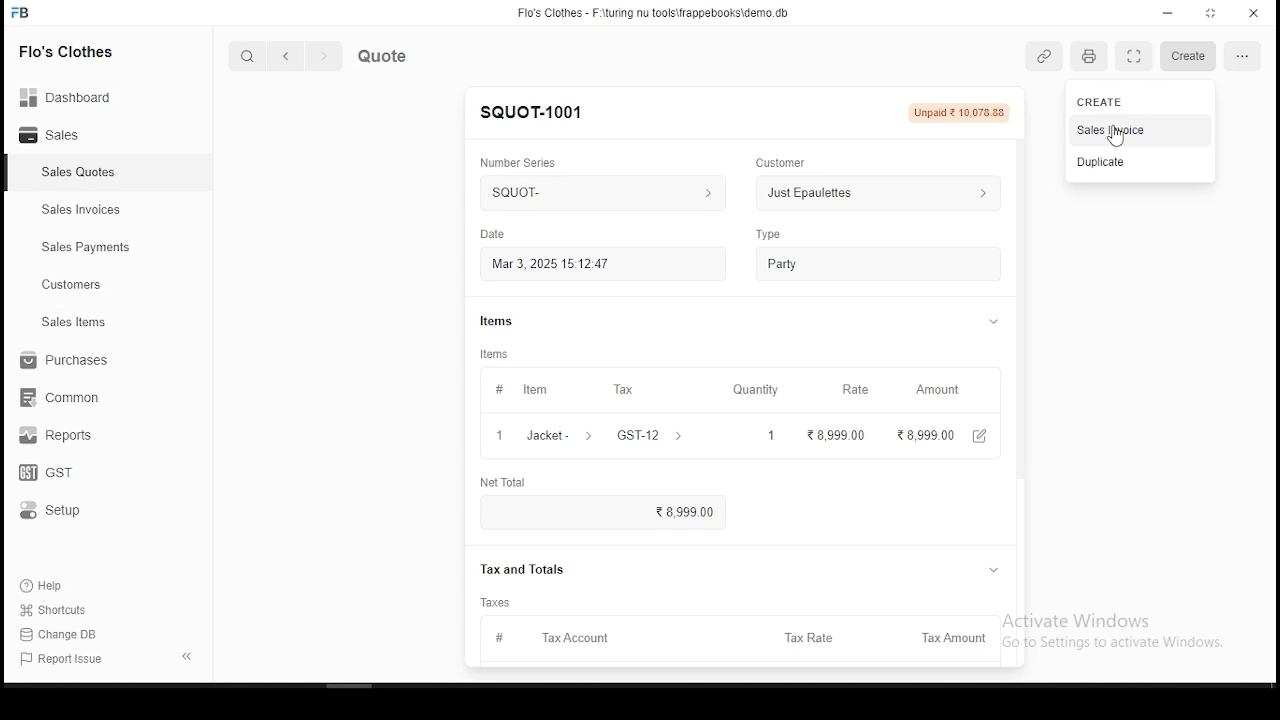 The height and width of the screenshot is (720, 1280). I want to click on squoTt- >, so click(599, 193).